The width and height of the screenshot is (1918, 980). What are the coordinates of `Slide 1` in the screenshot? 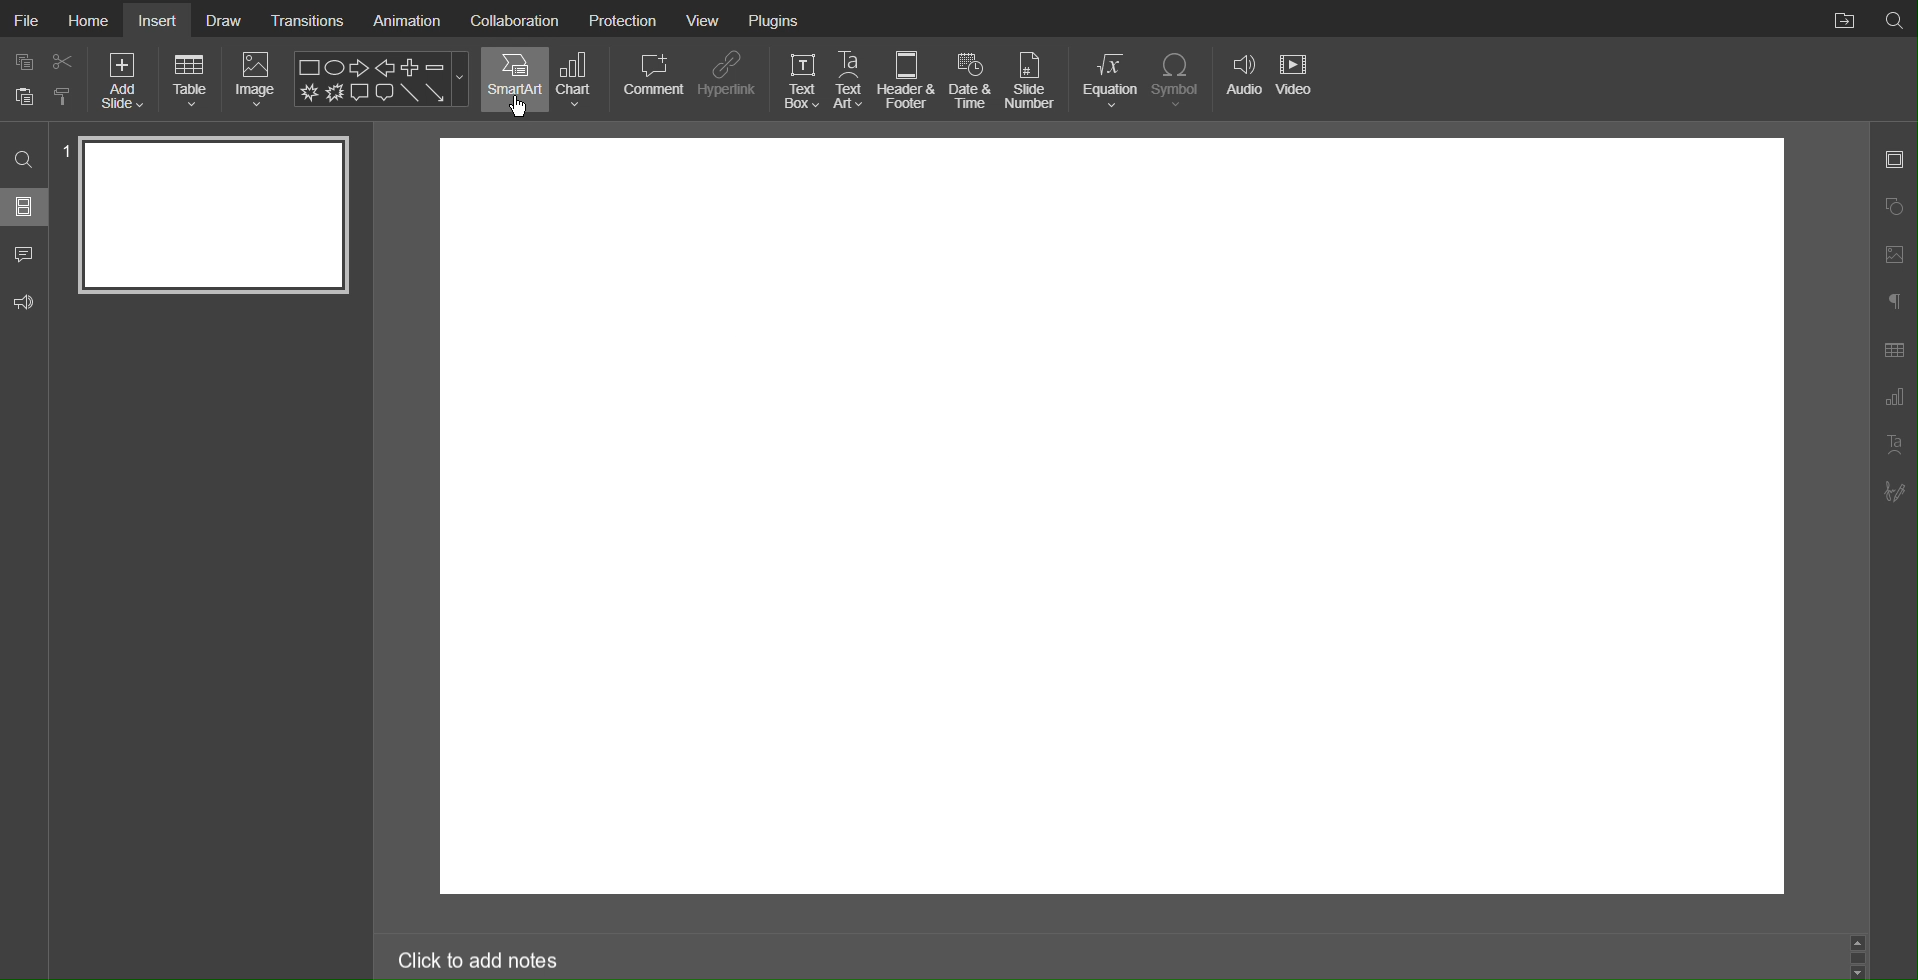 It's located at (218, 214).